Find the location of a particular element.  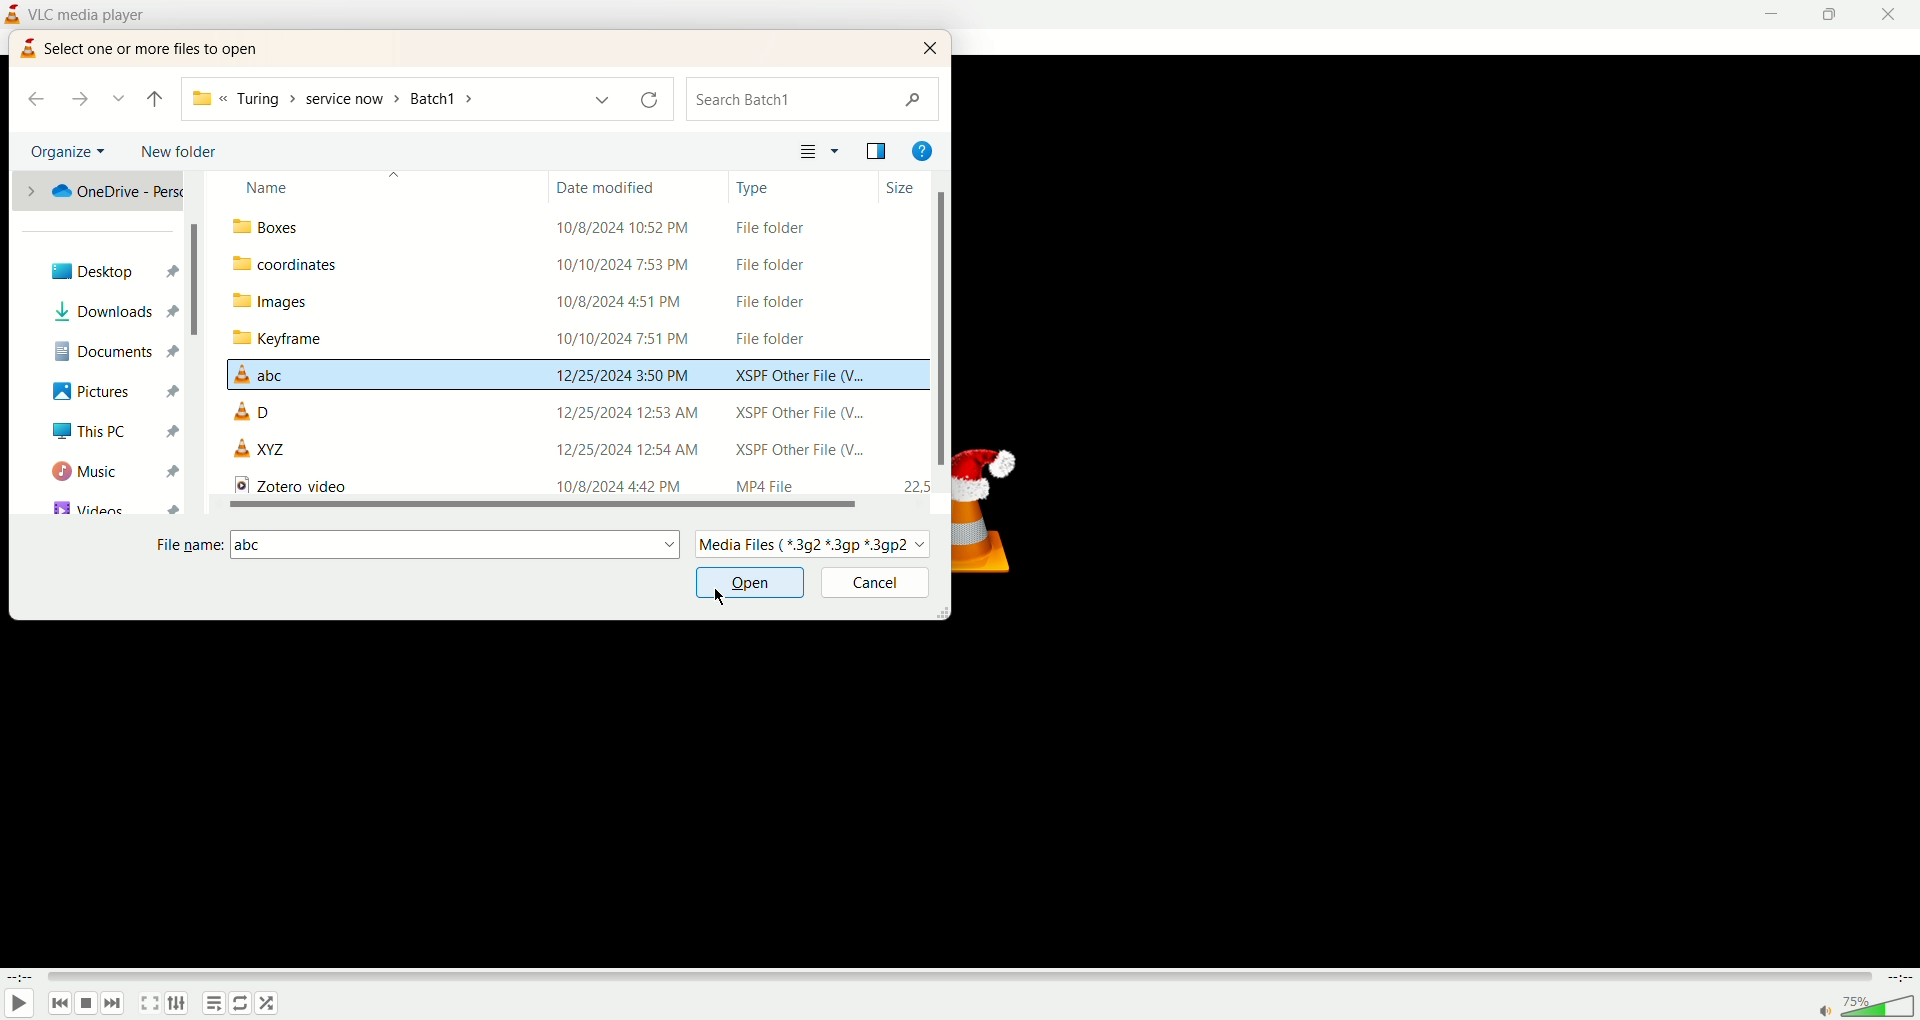

progress bar is located at coordinates (958, 977).